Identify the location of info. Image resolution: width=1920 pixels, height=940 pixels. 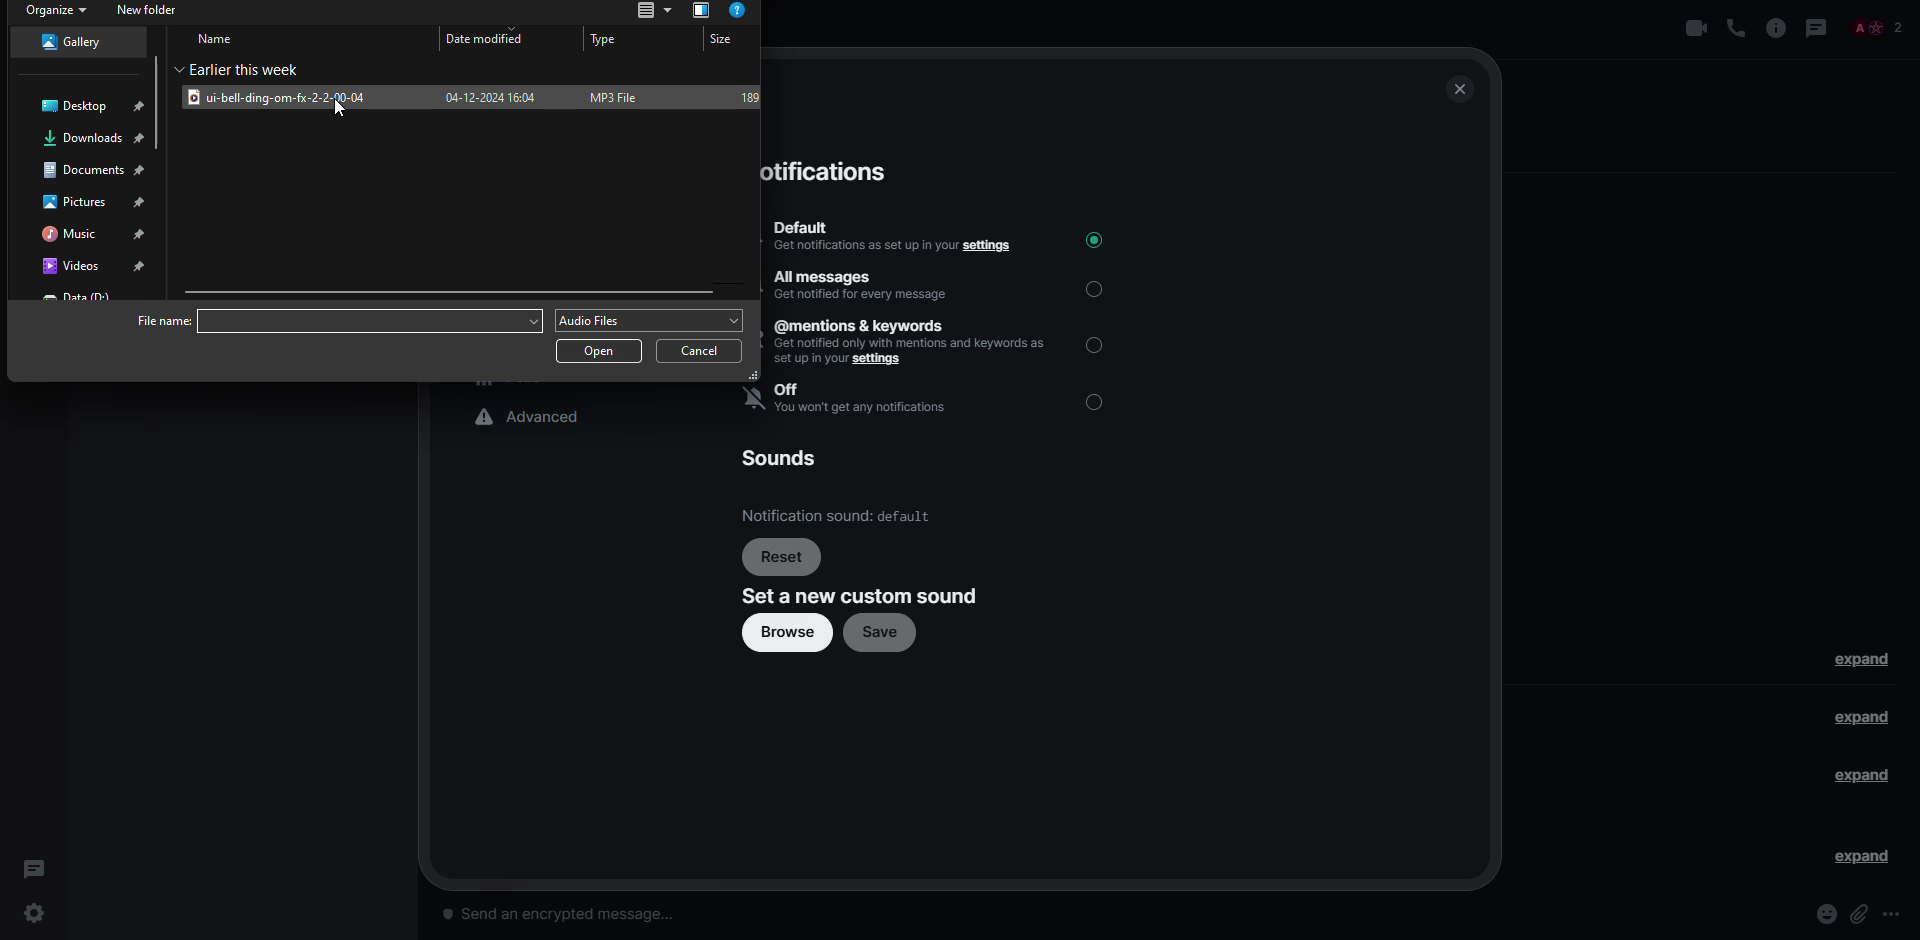
(740, 11).